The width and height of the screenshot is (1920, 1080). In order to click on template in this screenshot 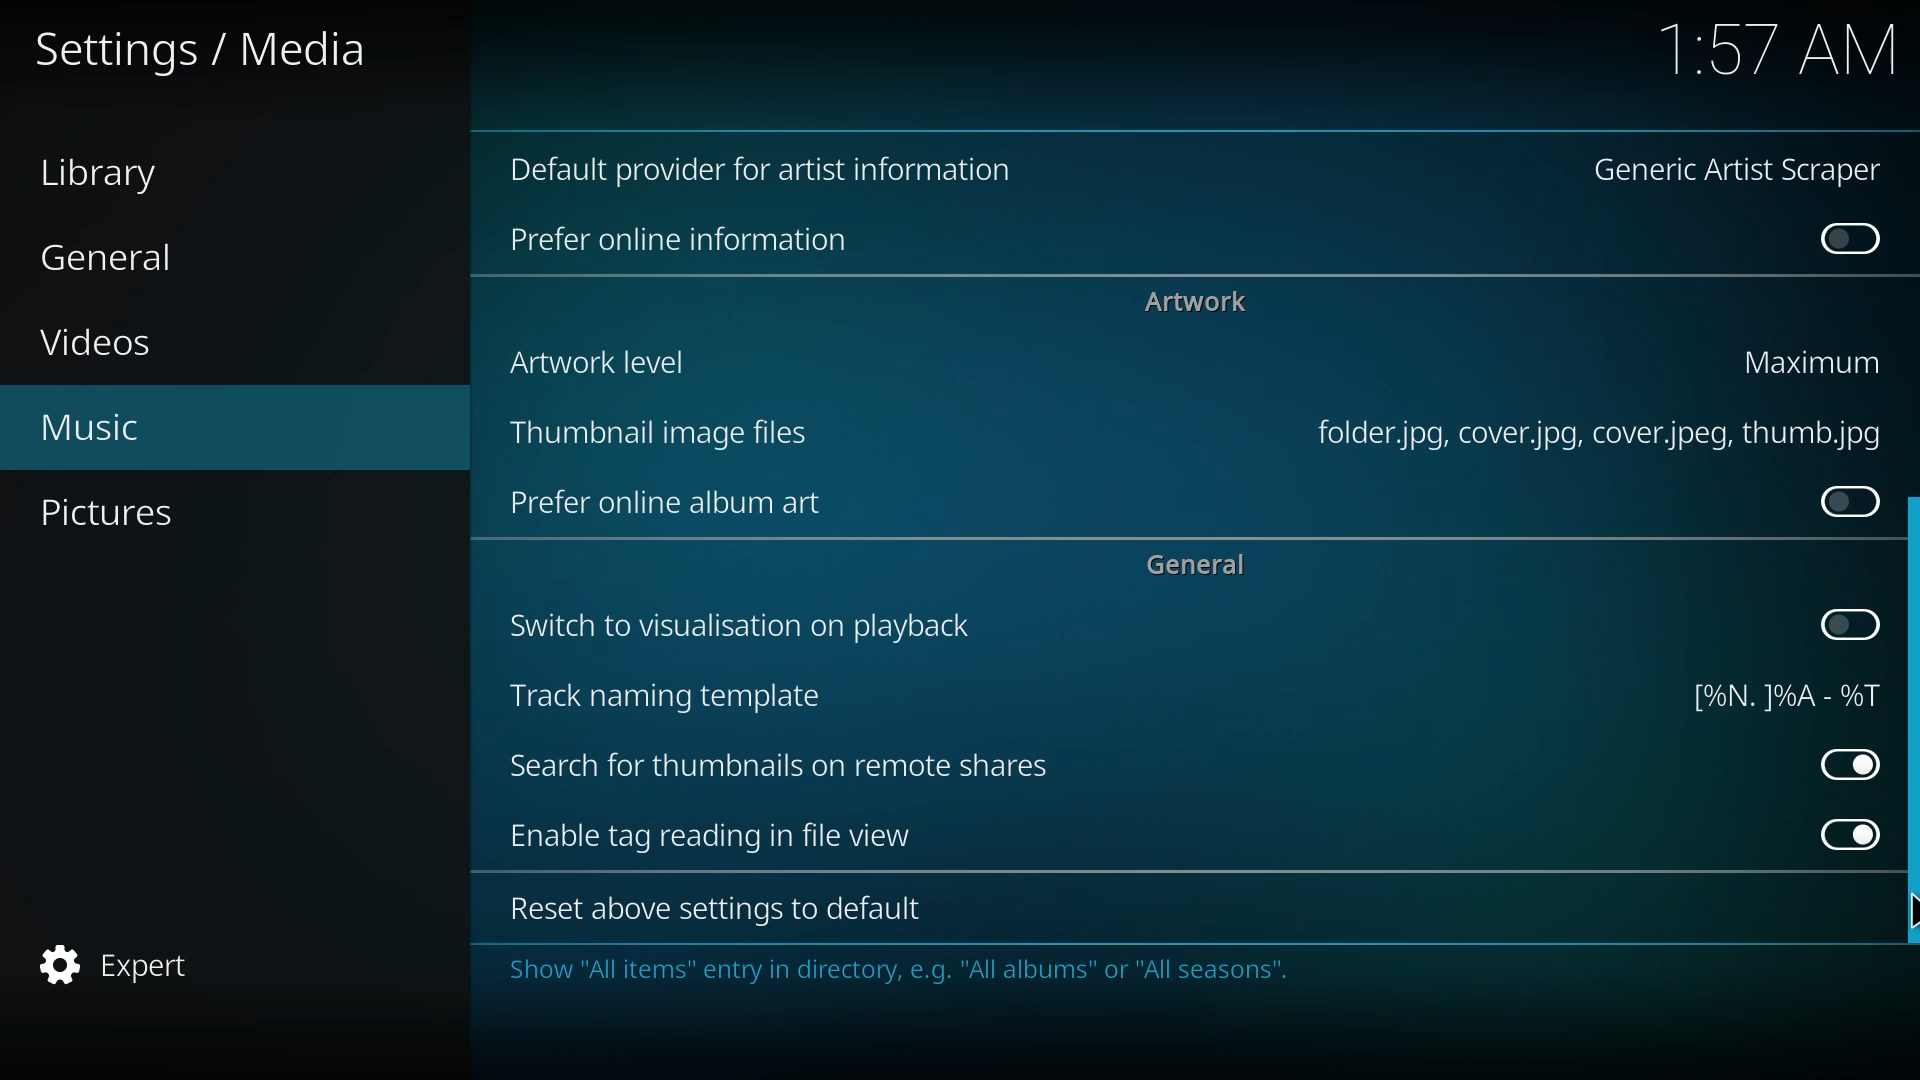, I will do `click(1779, 694)`.